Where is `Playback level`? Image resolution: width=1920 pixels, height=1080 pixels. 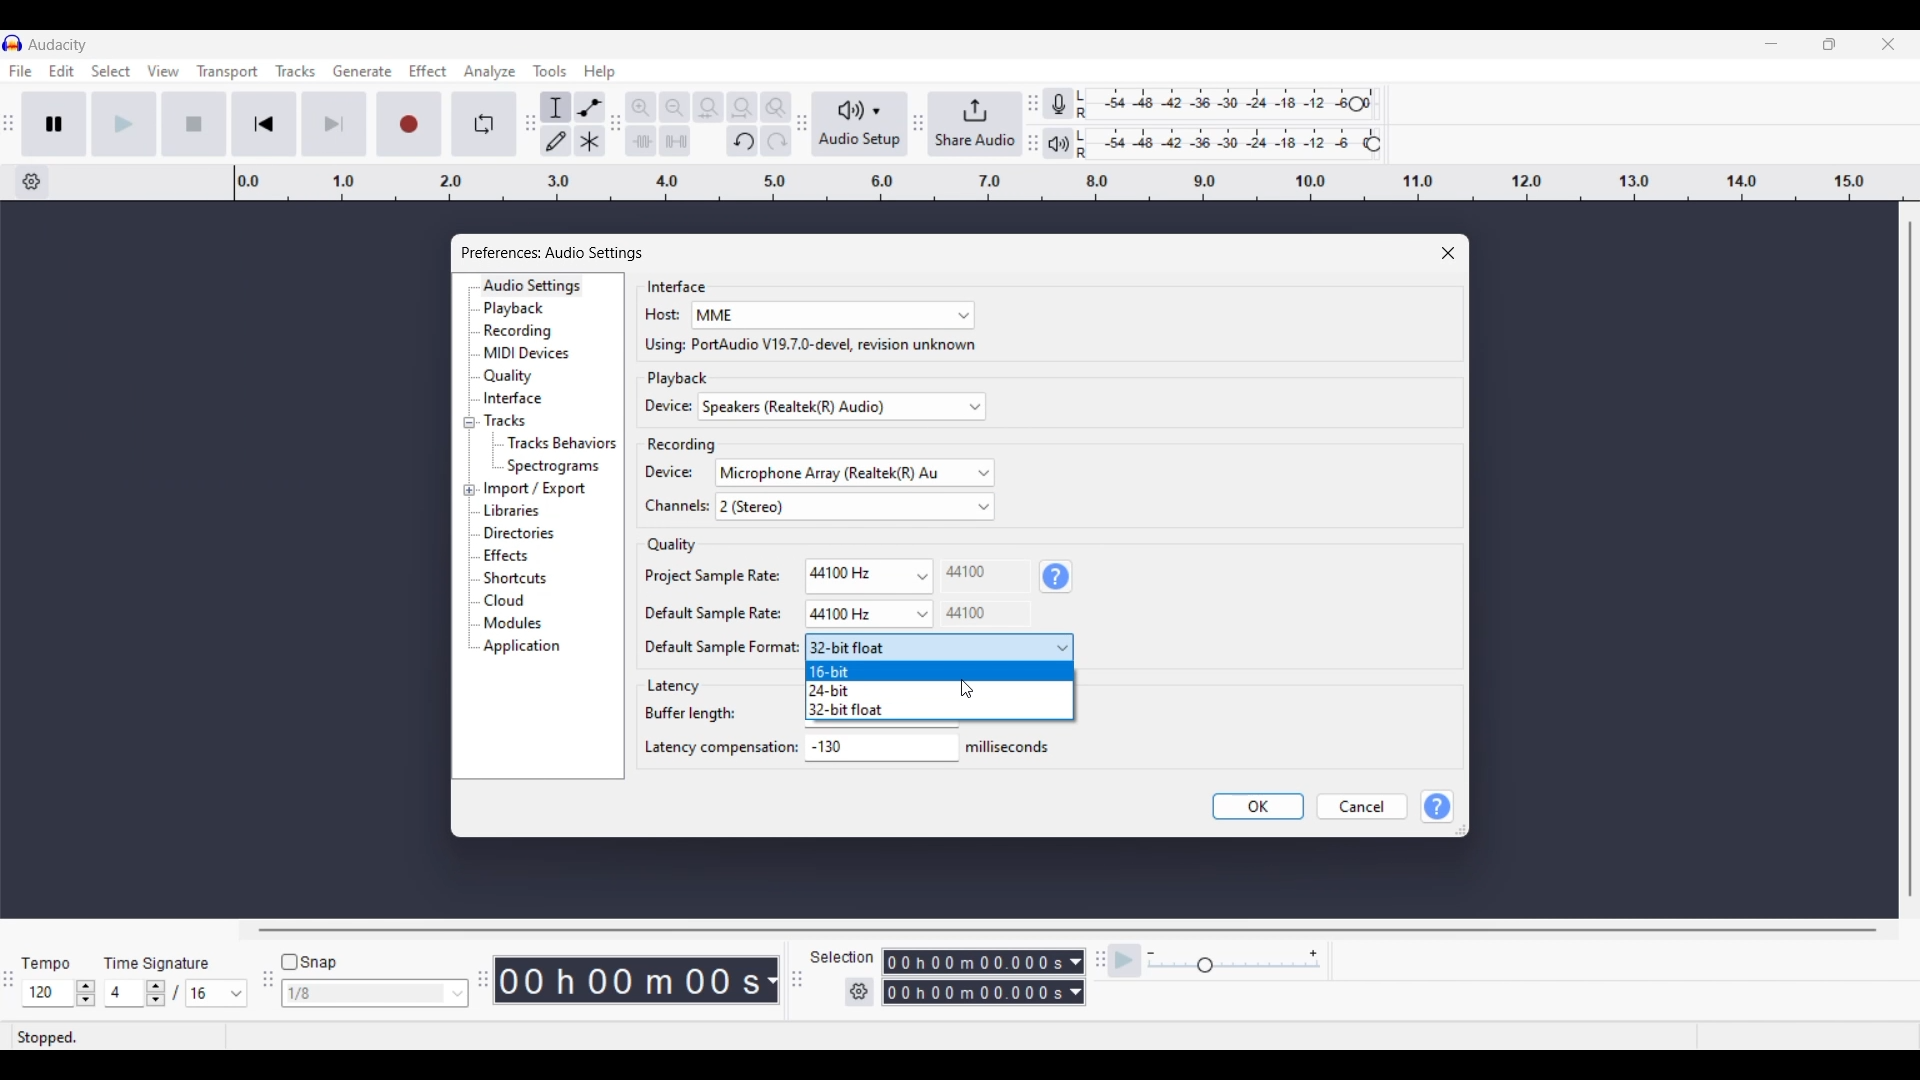 Playback level is located at coordinates (1233, 143).